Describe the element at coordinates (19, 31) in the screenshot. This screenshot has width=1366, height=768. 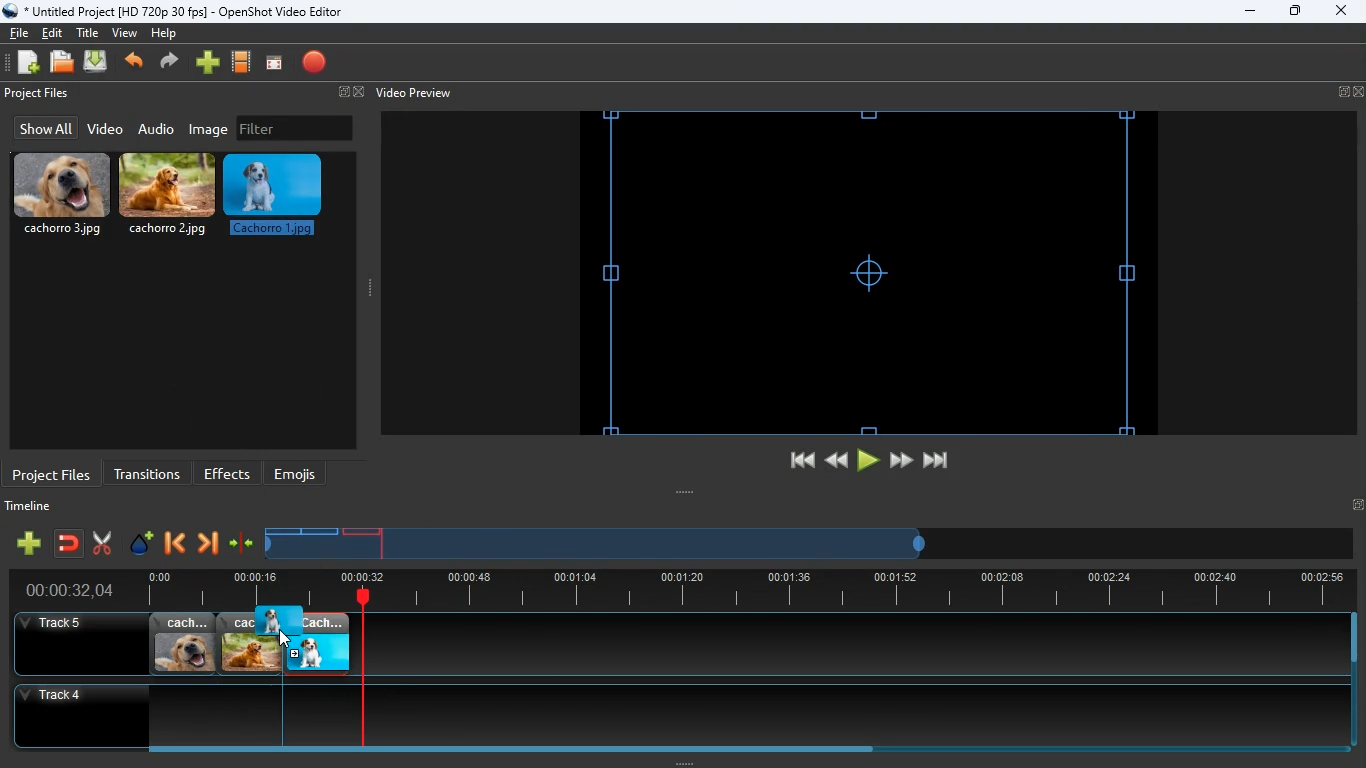
I see `file` at that location.